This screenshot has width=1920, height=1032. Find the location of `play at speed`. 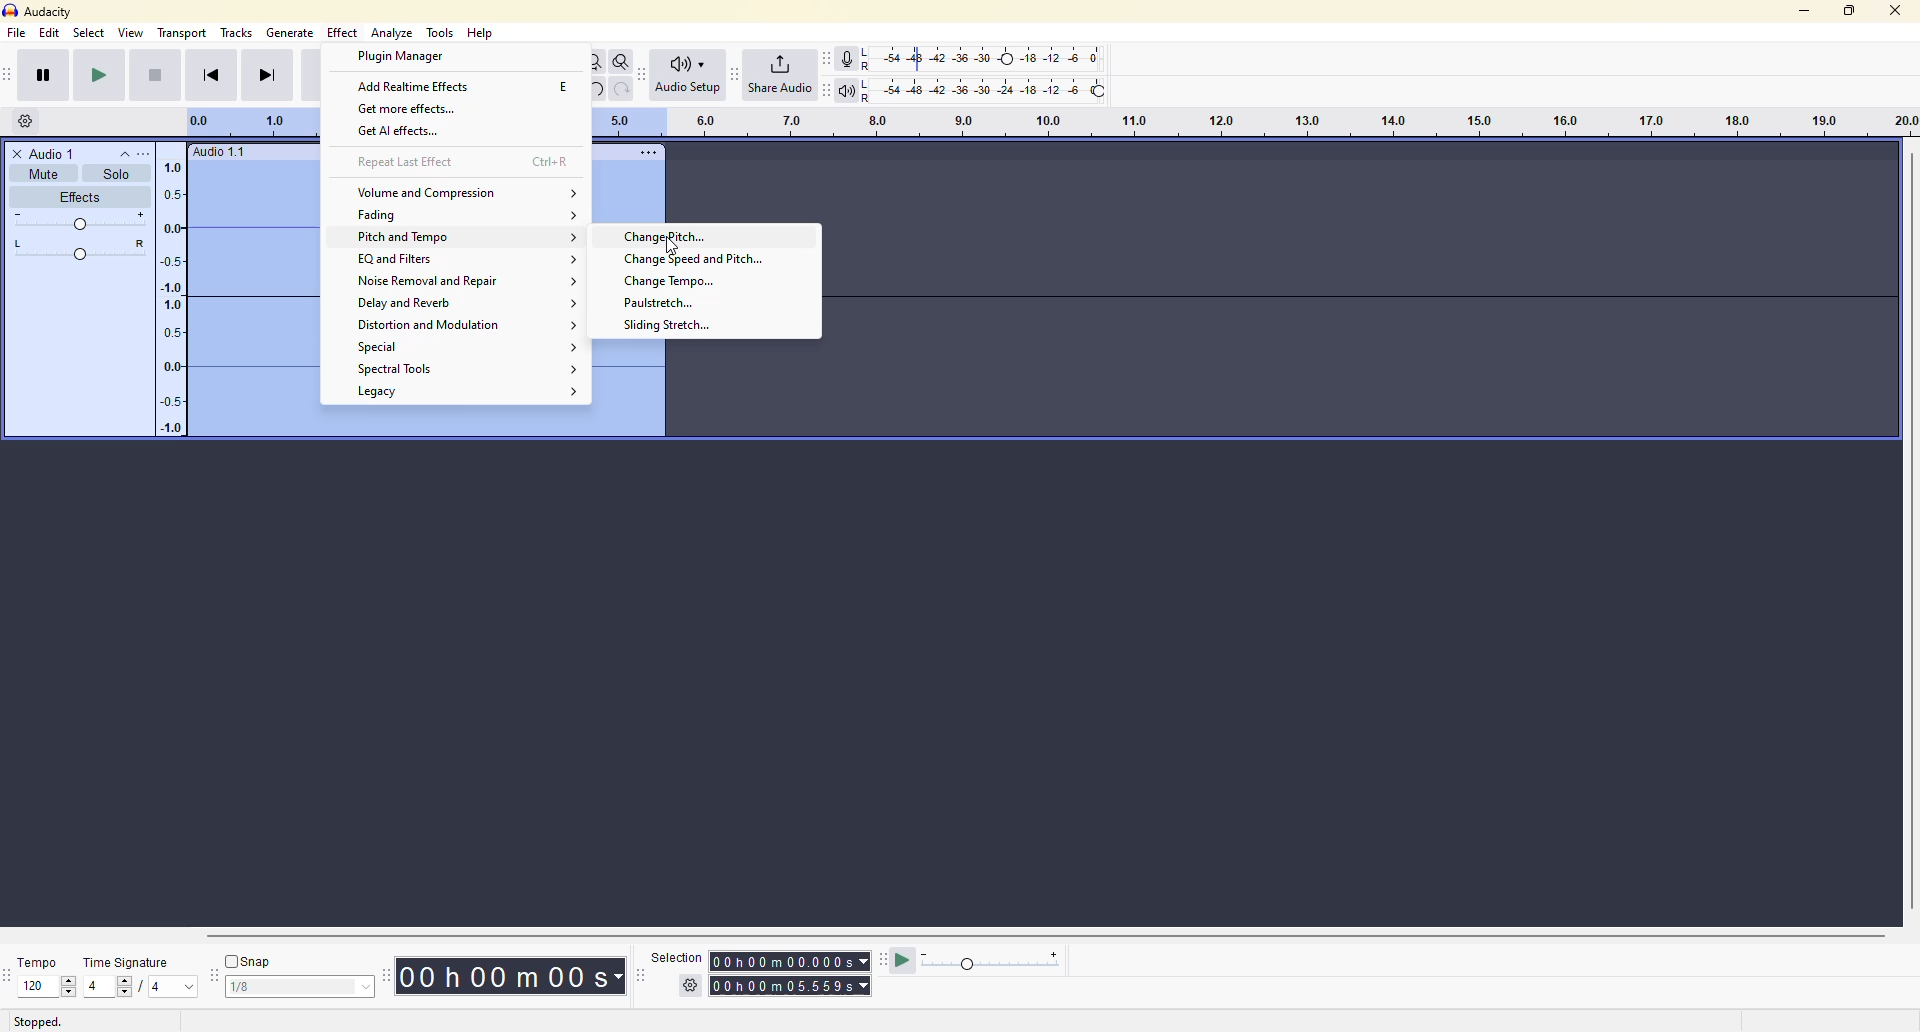

play at speed is located at coordinates (904, 960).